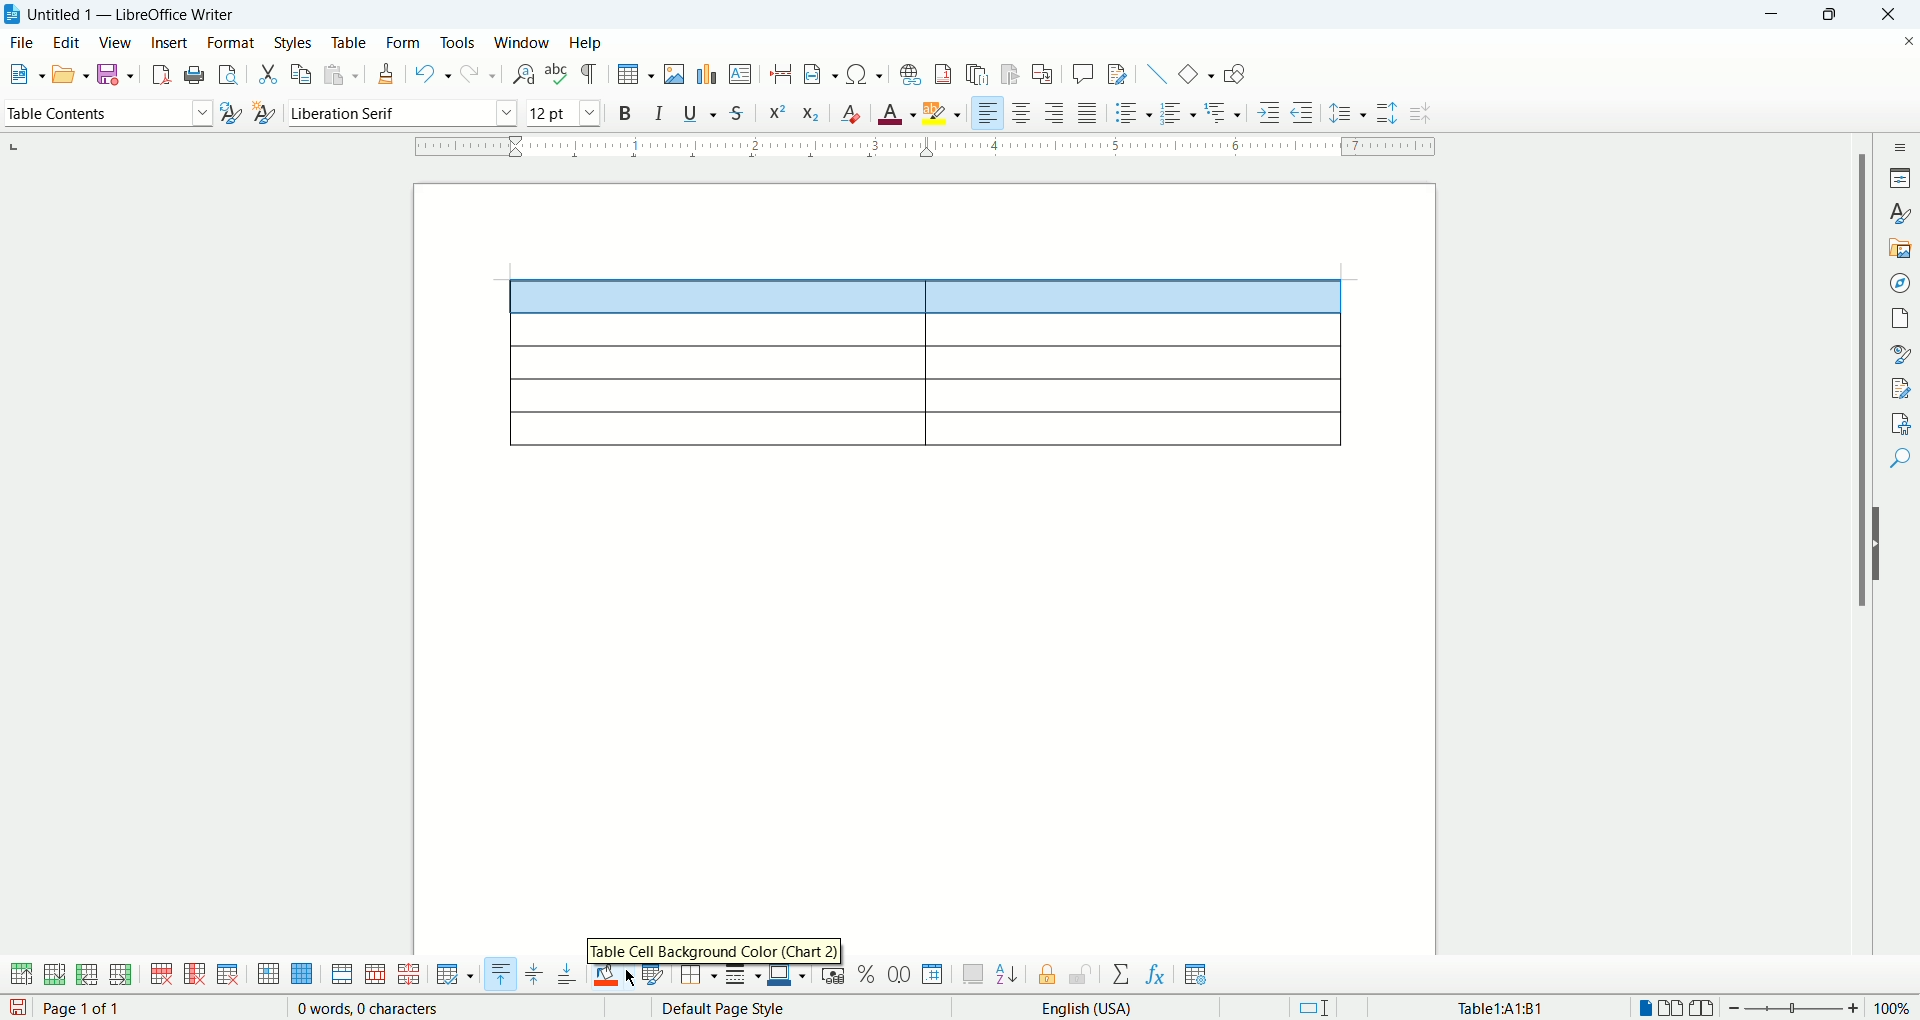 This screenshot has height=1020, width=1920. What do you see at coordinates (1055, 111) in the screenshot?
I see `left align` at bounding box center [1055, 111].